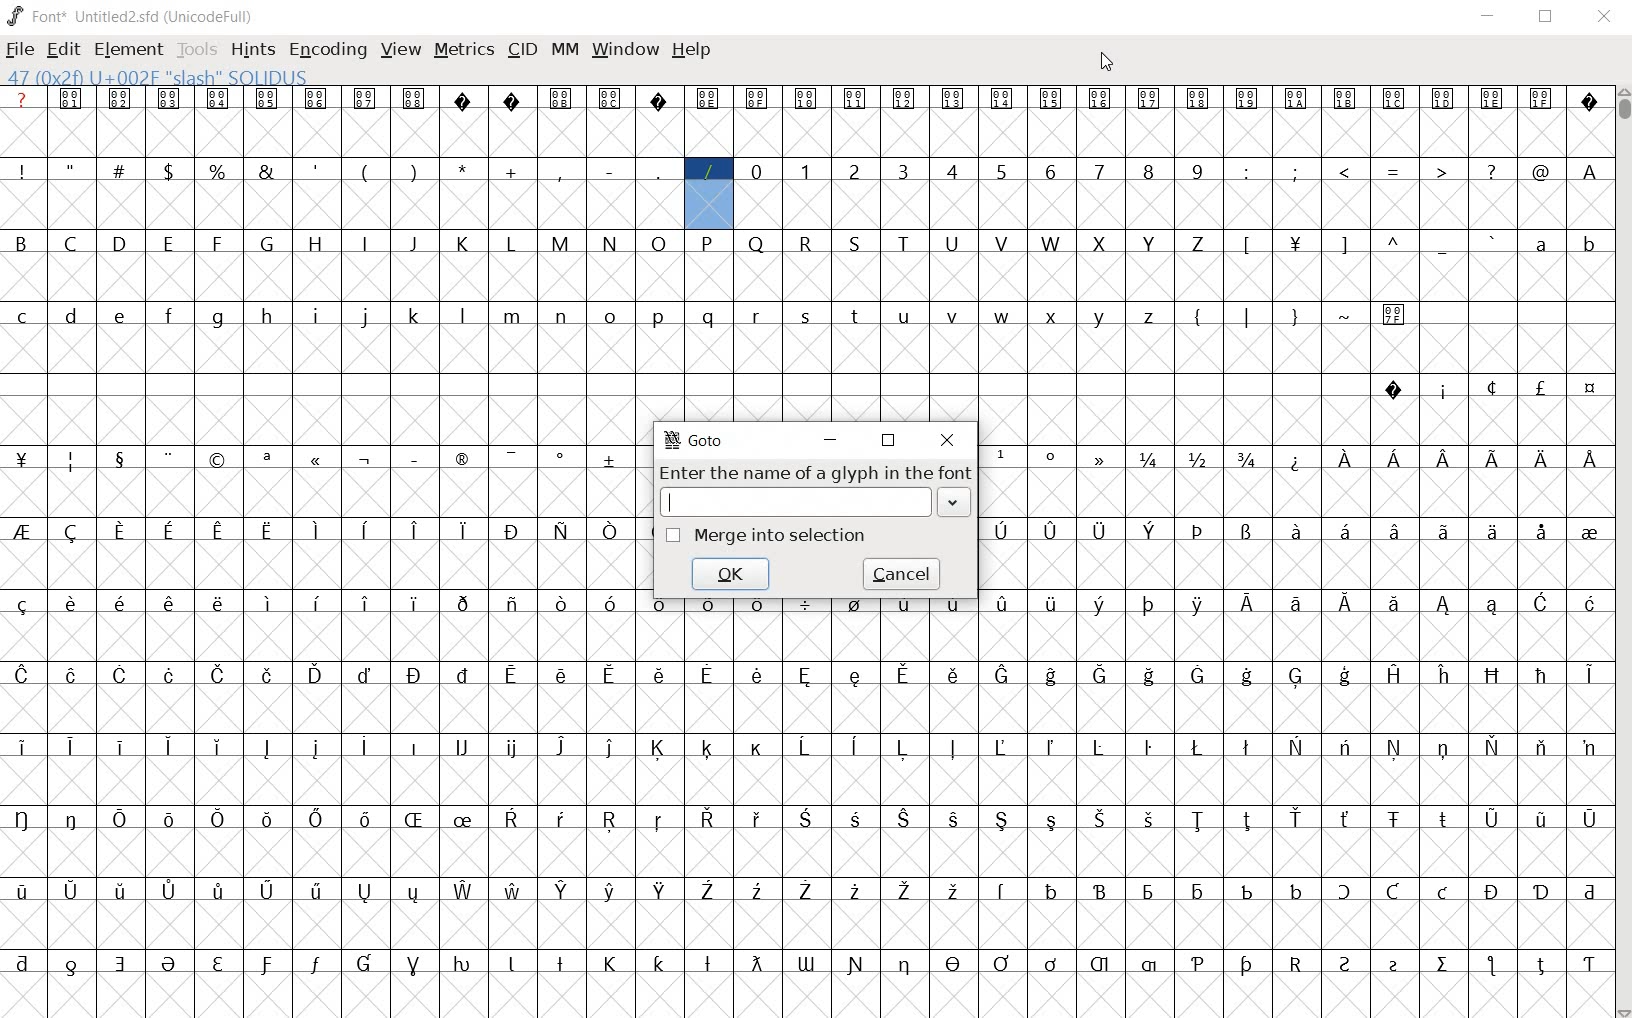  I want to click on glyph, so click(1101, 819).